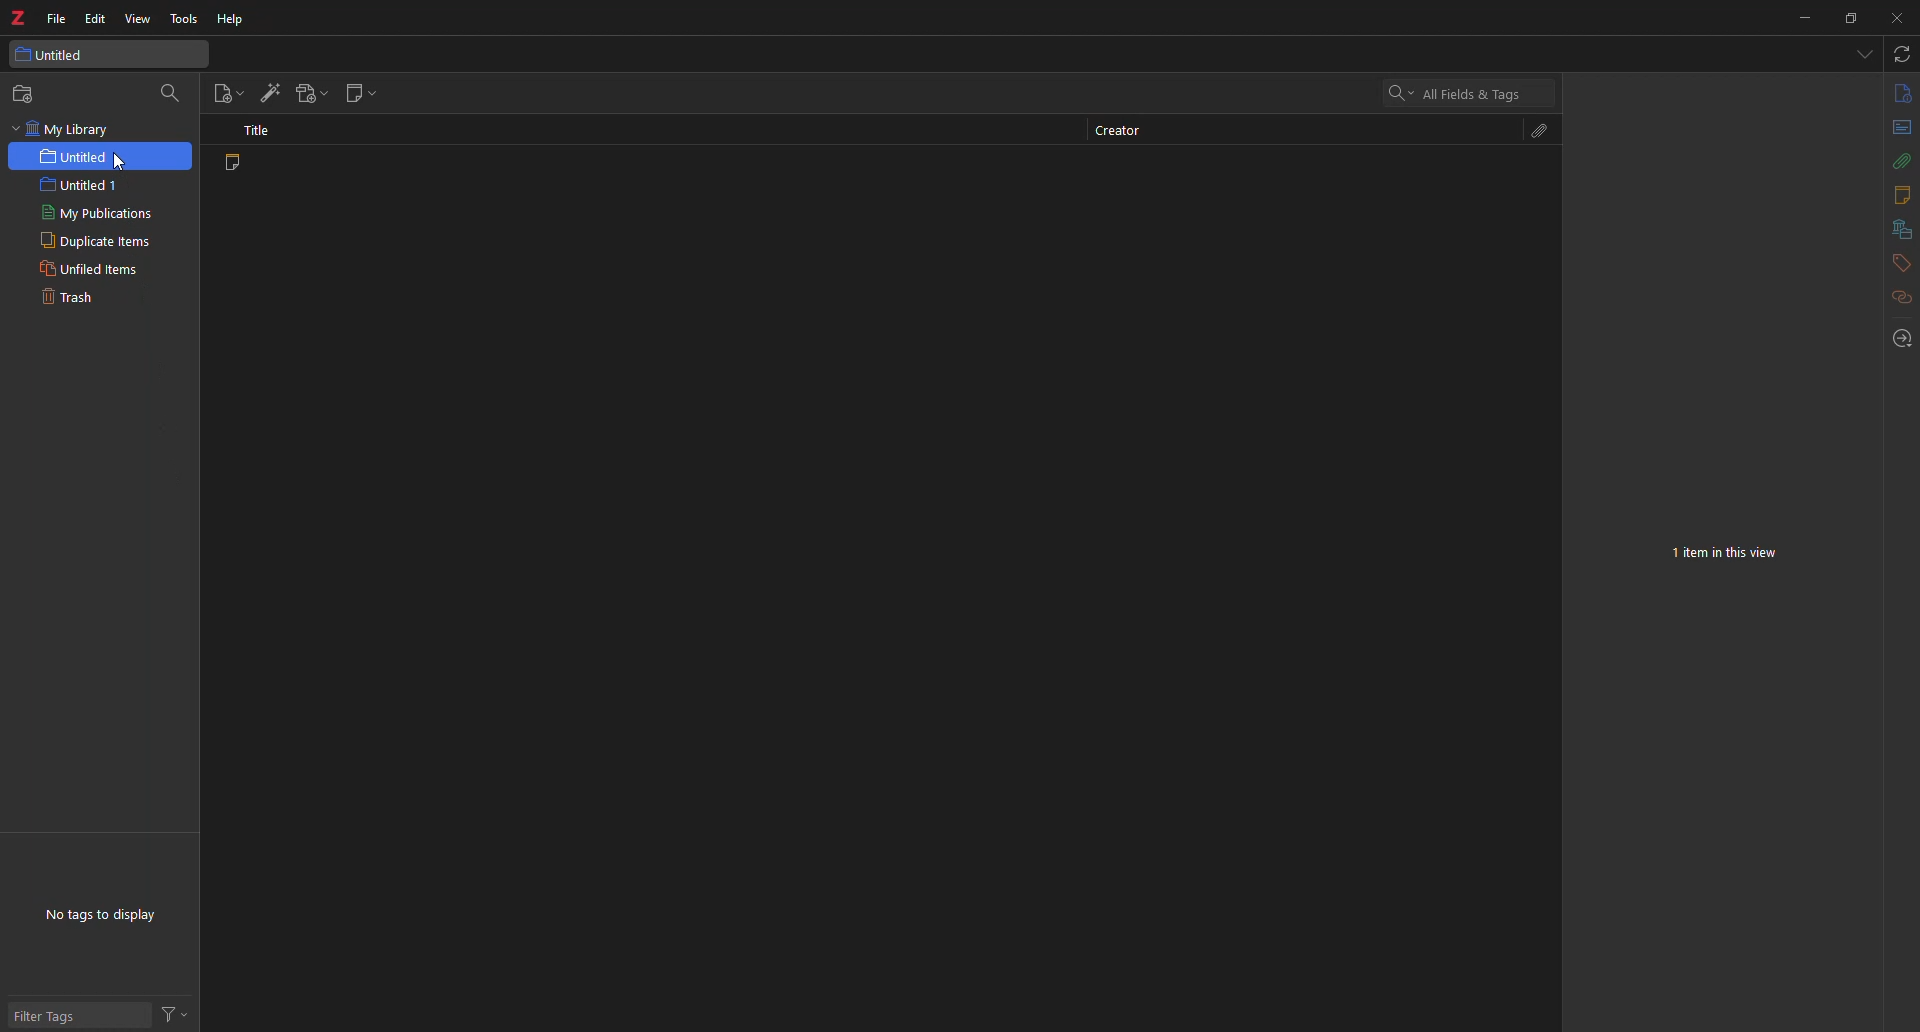  I want to click on no item, so click(1728, 552).